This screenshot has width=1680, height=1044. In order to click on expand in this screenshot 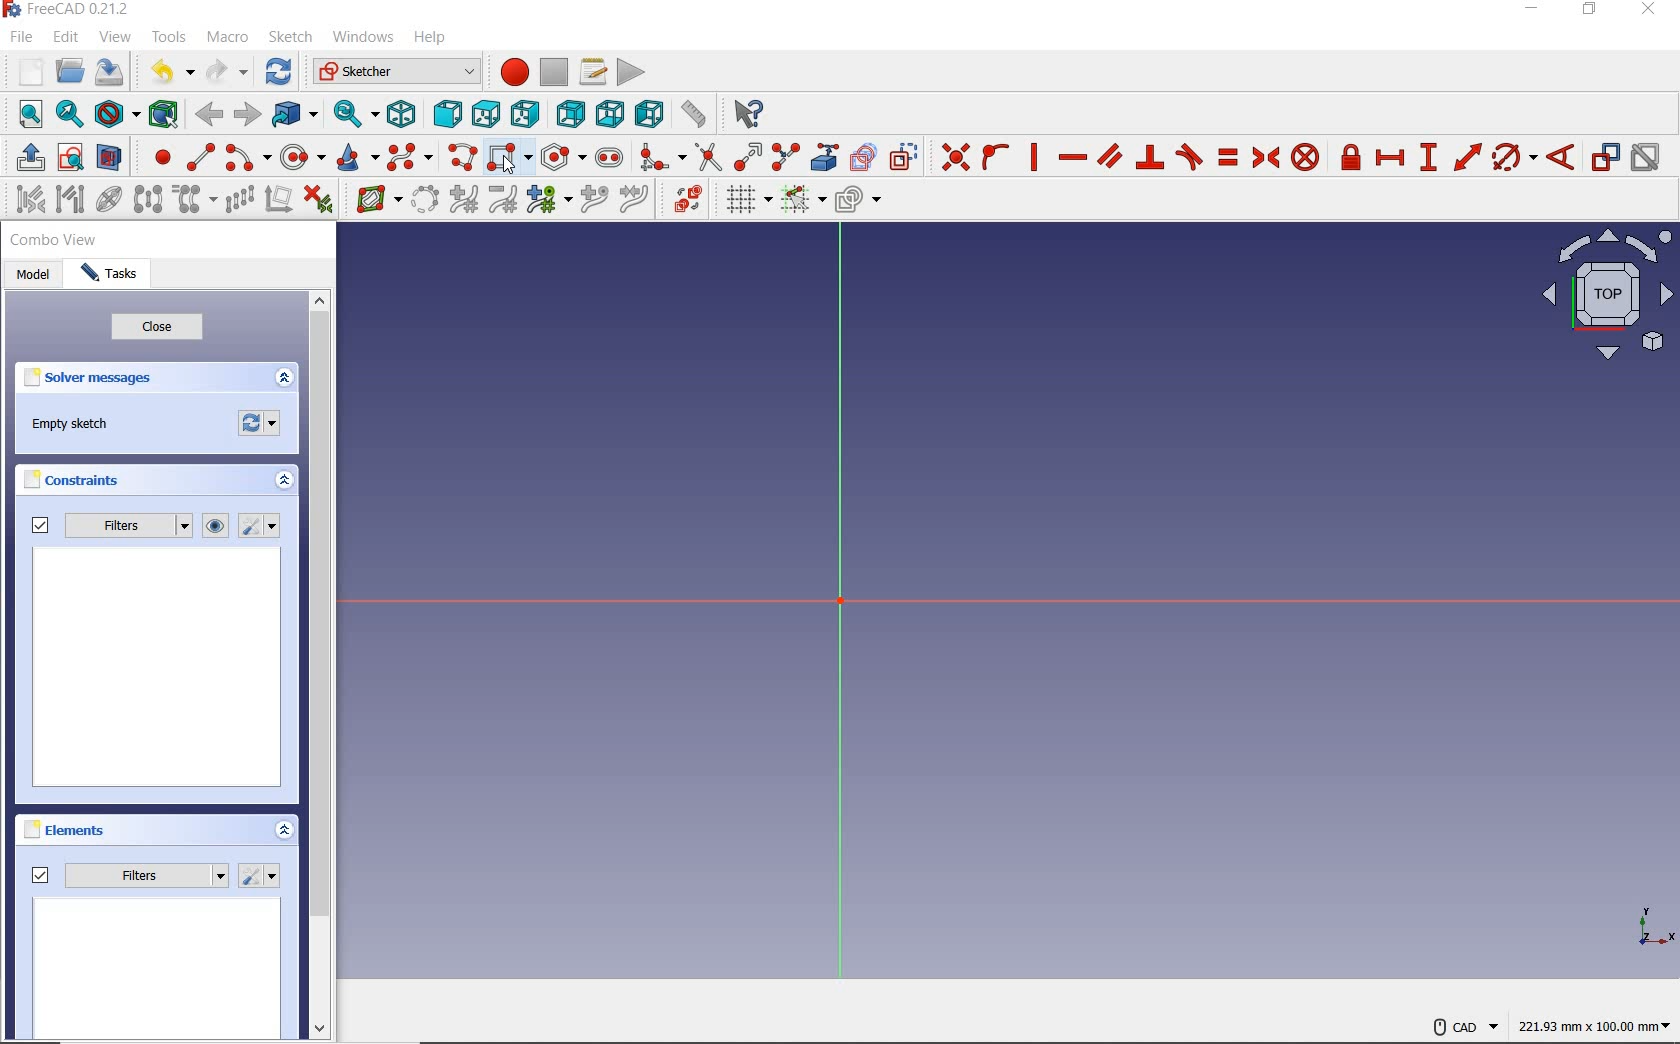, I will do `click(285, 482)`.